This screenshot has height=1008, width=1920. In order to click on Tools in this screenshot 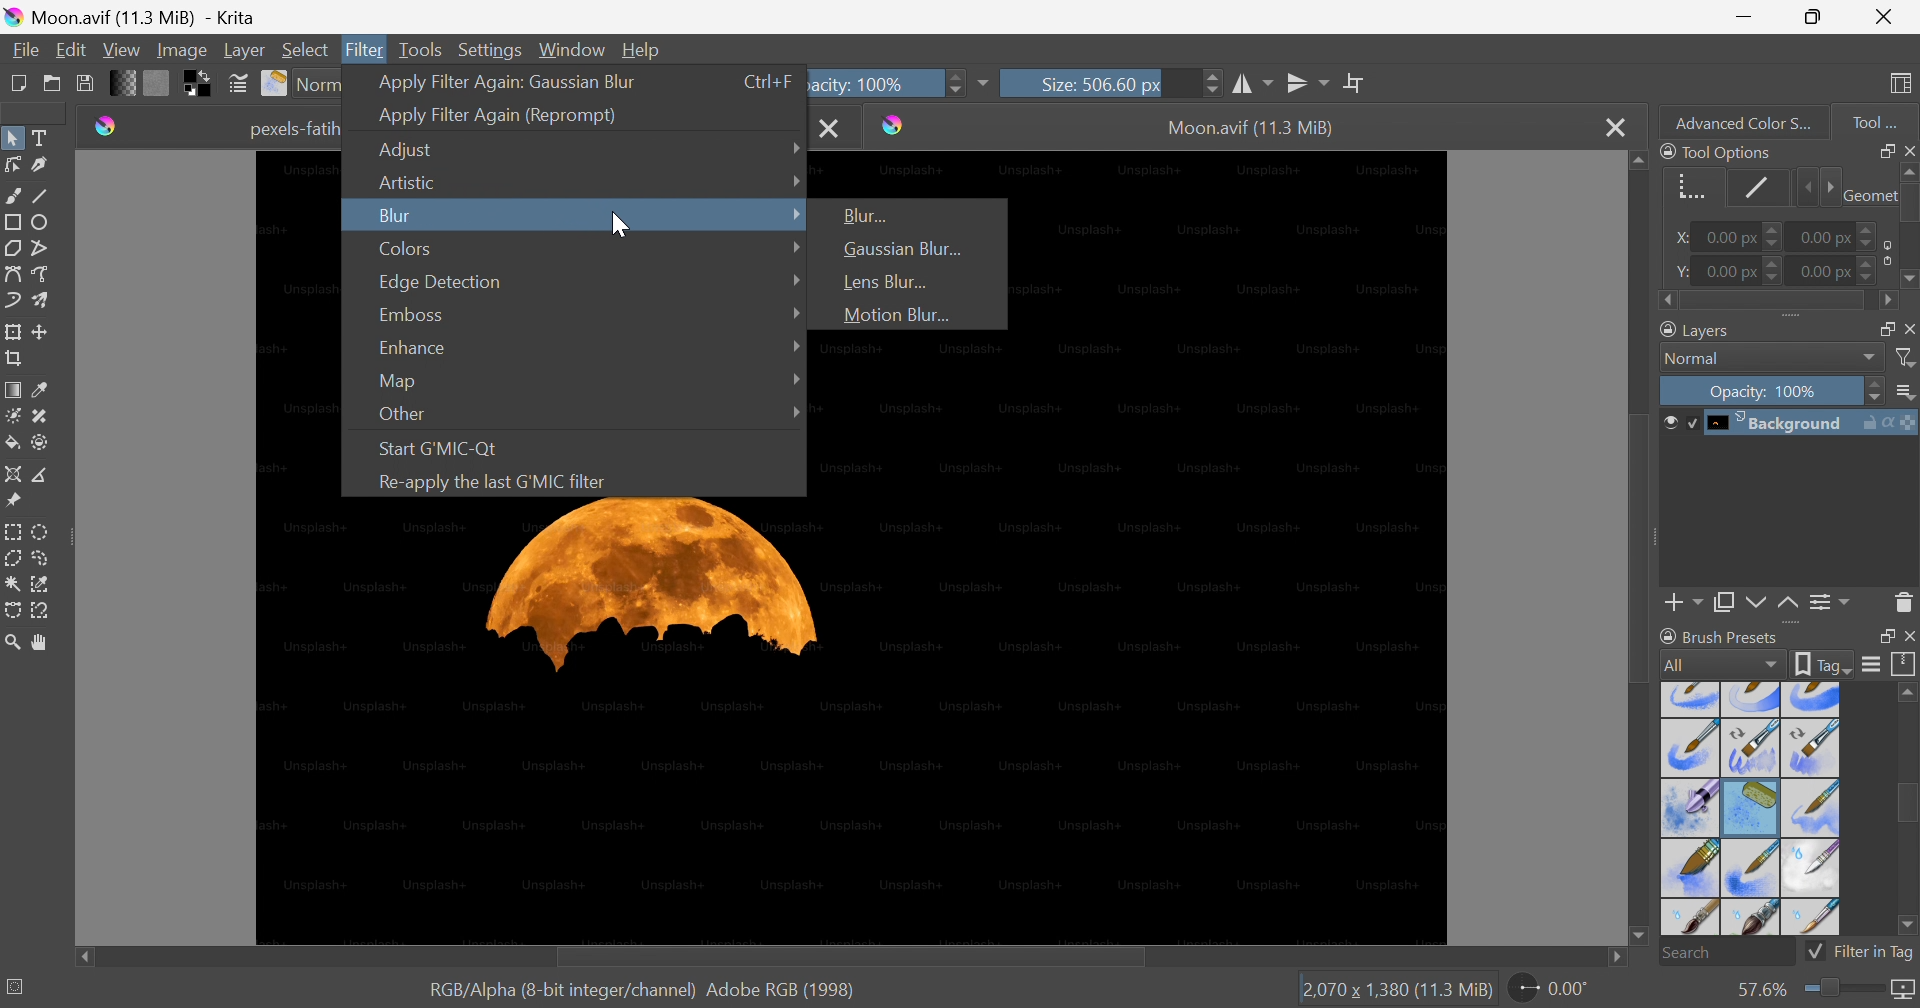, I will do `click(419, 51)`.